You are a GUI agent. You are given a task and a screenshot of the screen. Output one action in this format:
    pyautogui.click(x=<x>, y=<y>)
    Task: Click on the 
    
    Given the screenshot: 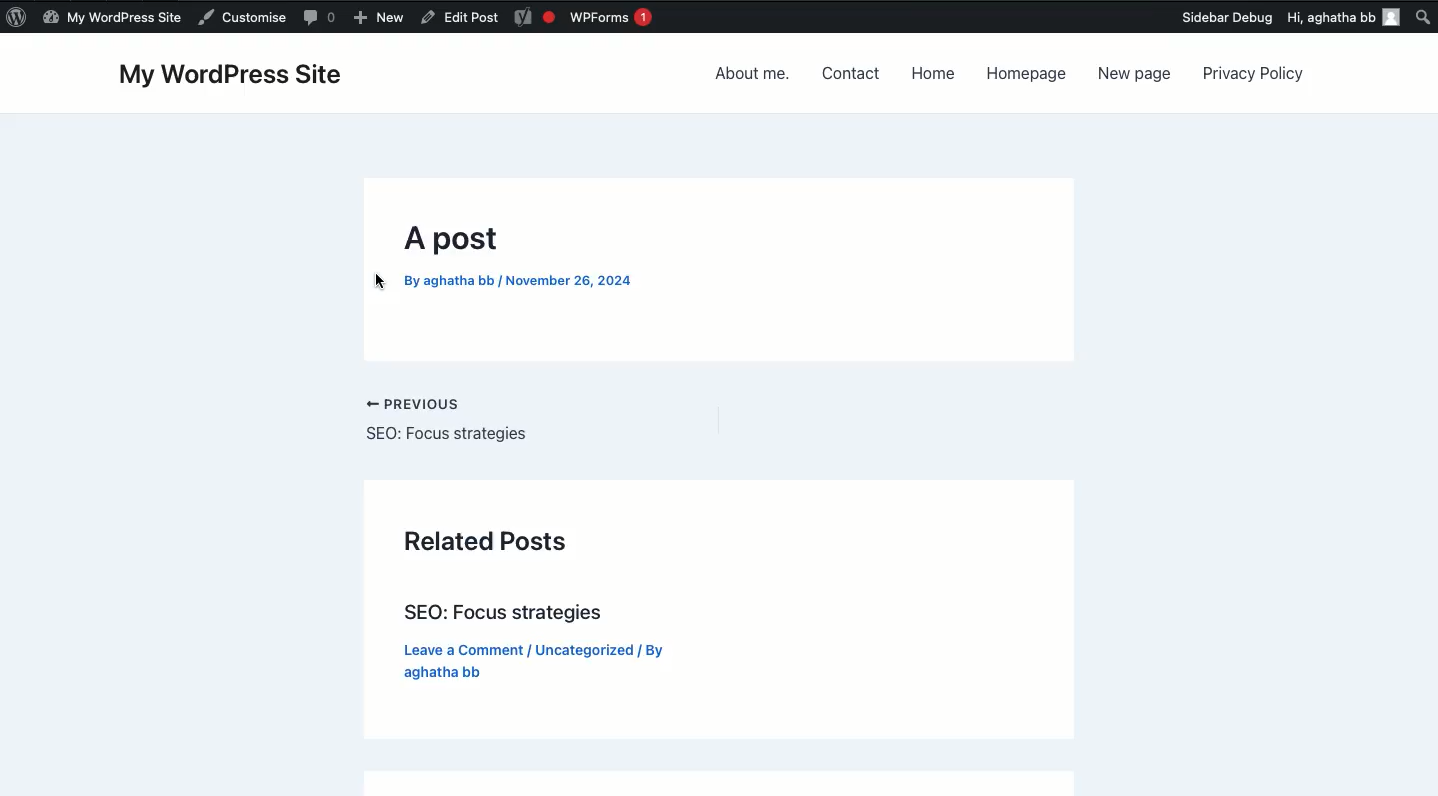 What is the action you would take?
    pyautogui.click(x=1227, y=19)
    